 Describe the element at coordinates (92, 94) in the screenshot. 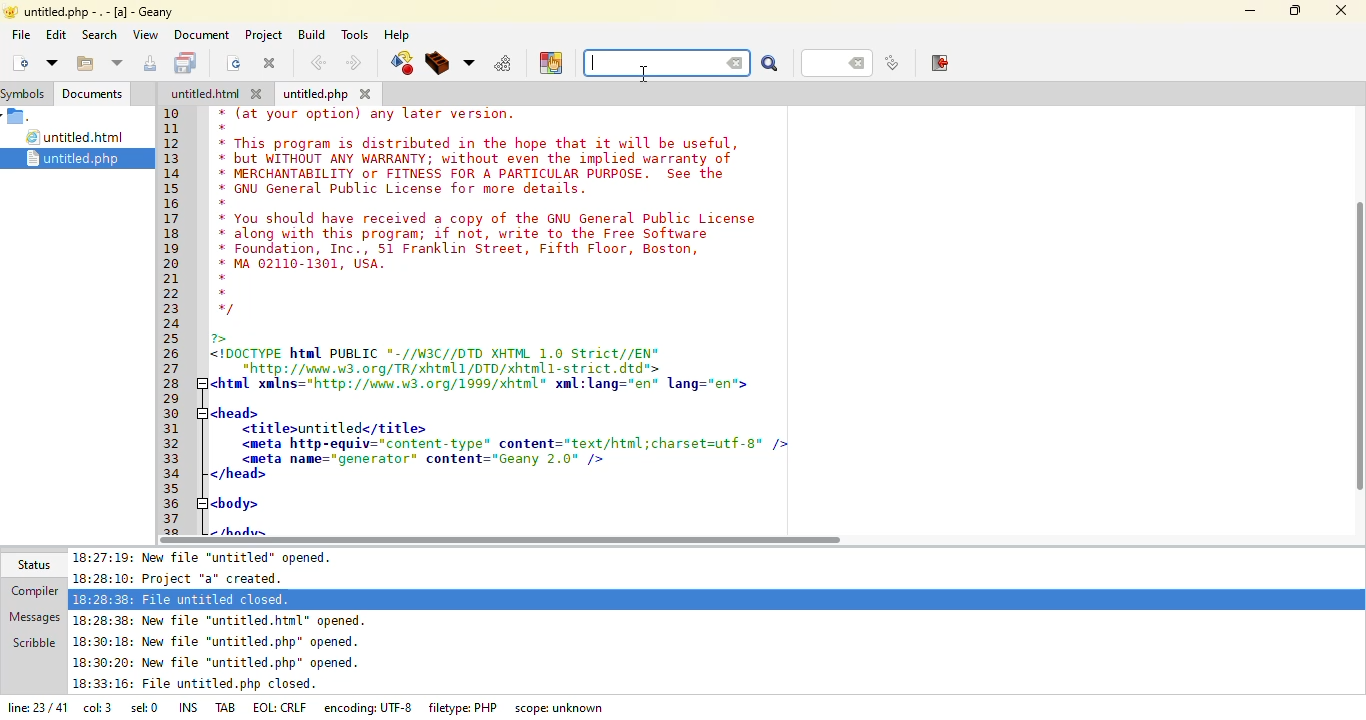

I see `documents` at that location.